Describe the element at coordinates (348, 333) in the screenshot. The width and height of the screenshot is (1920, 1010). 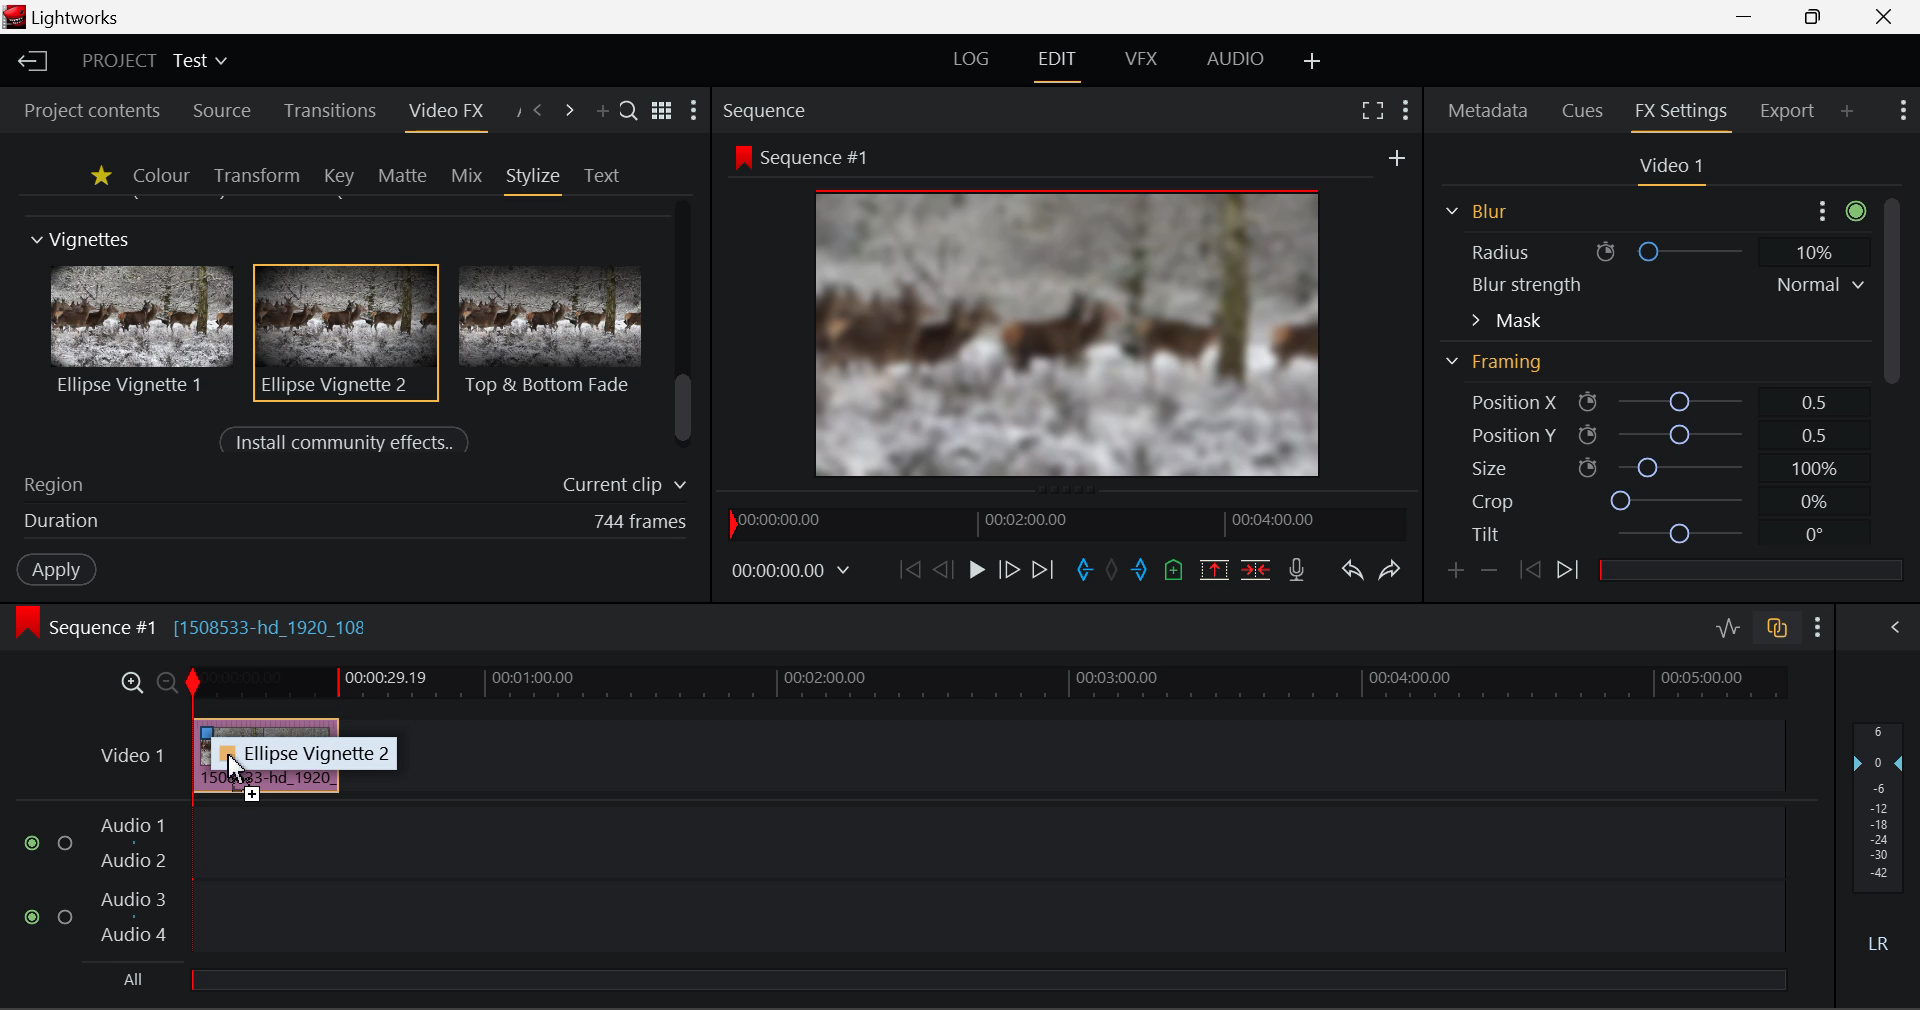
I see `Effect Selected` at that location.